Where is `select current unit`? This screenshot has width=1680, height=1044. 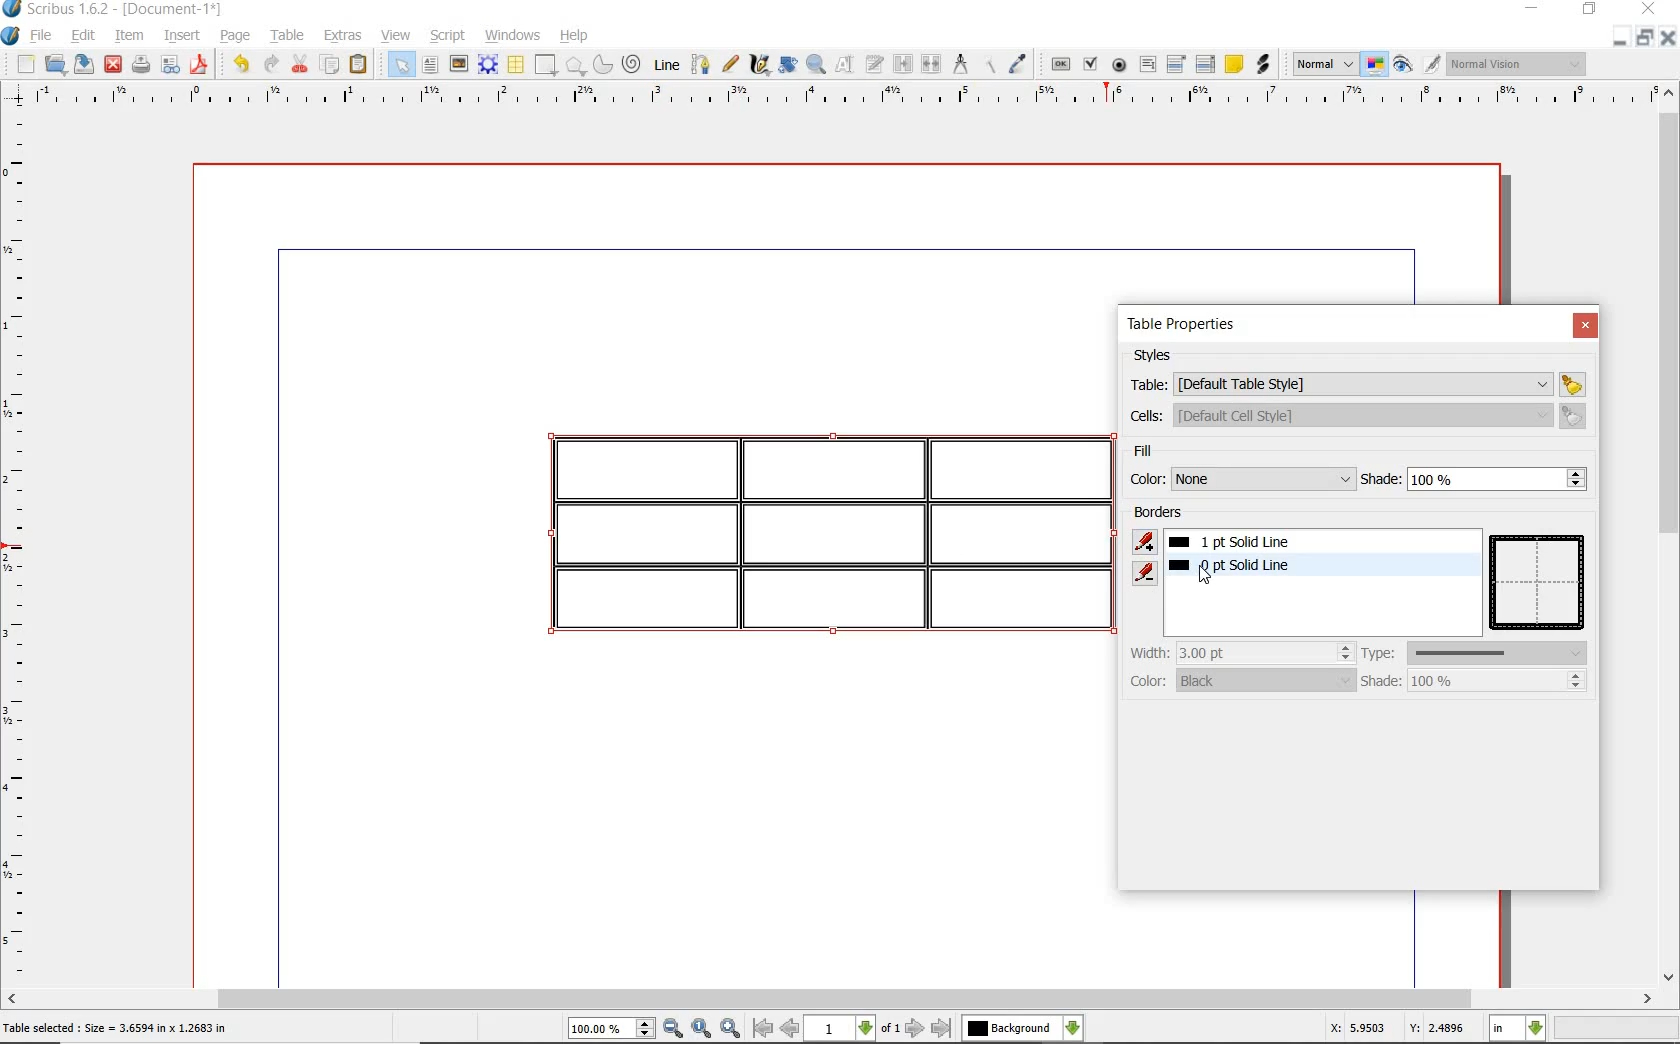 select current unit is located at coordinates (1517, 1029).